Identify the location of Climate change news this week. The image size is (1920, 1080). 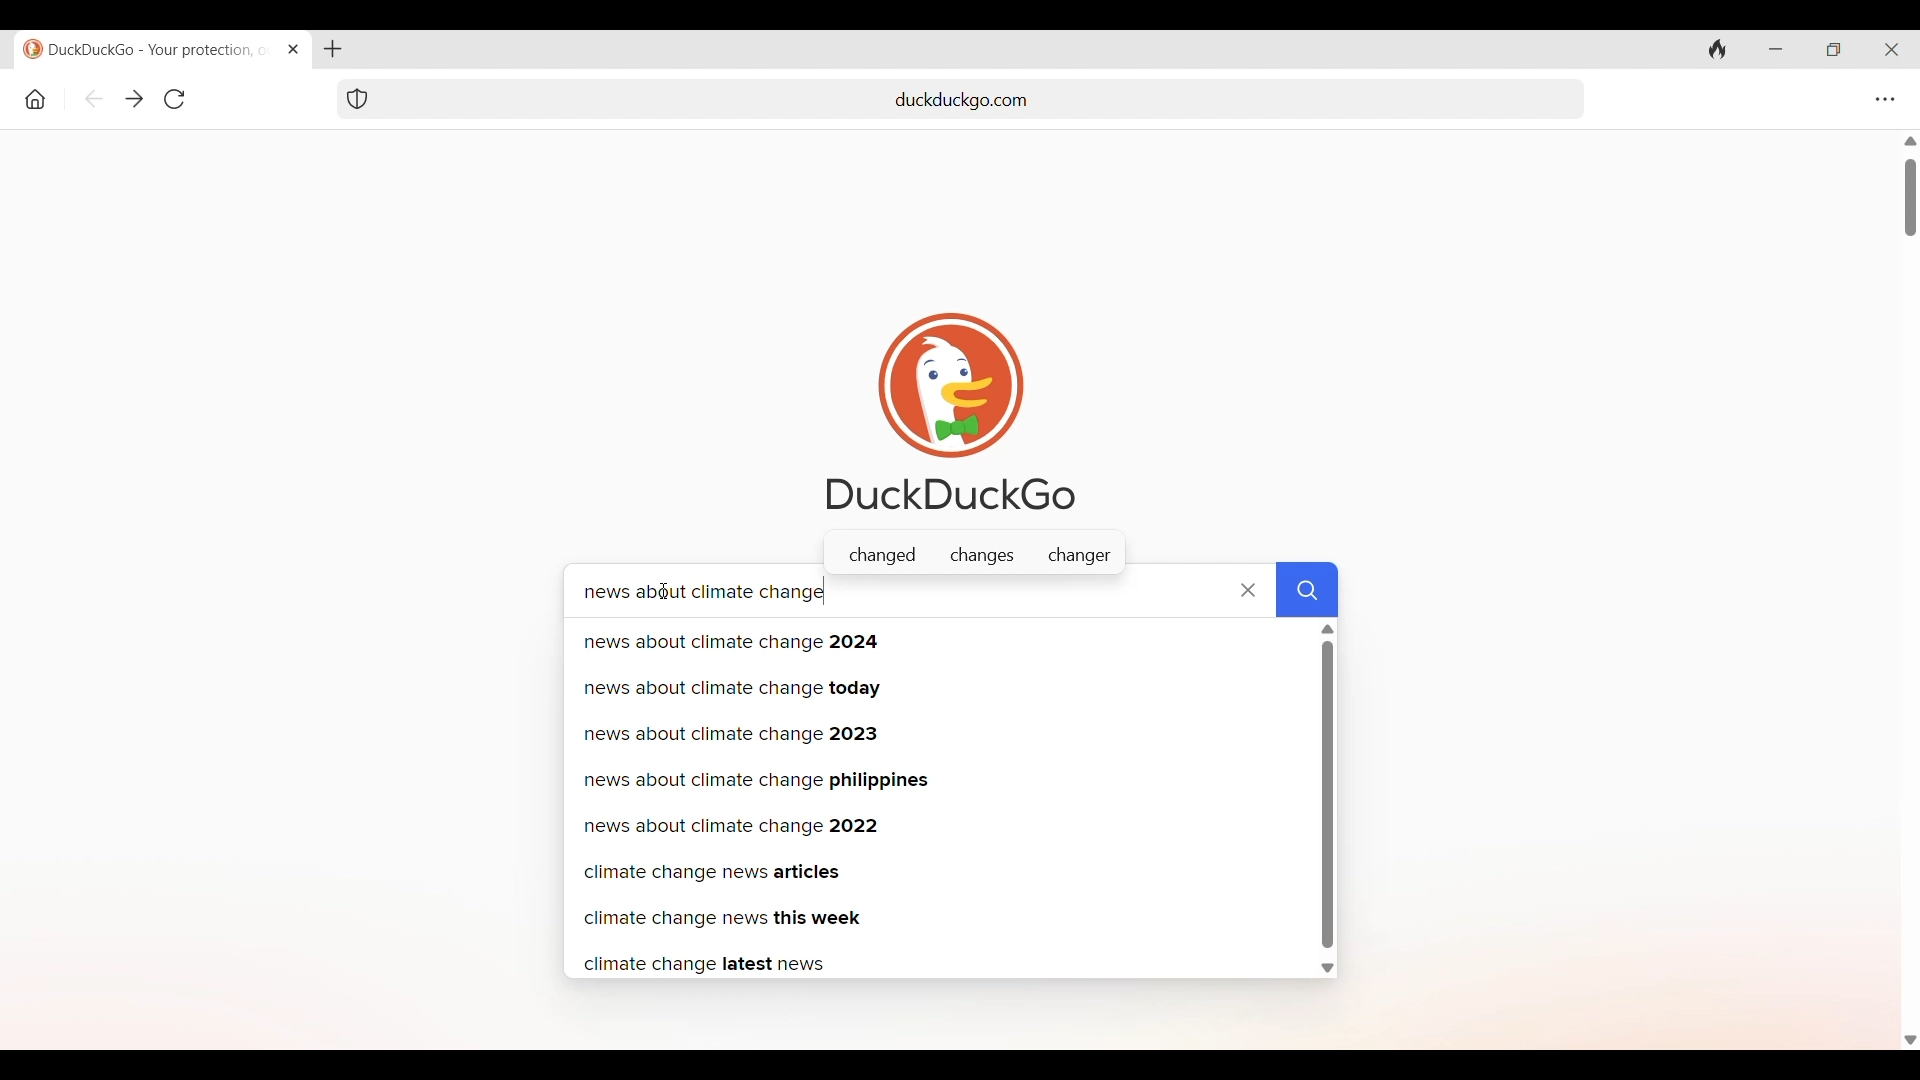
(936, 919).